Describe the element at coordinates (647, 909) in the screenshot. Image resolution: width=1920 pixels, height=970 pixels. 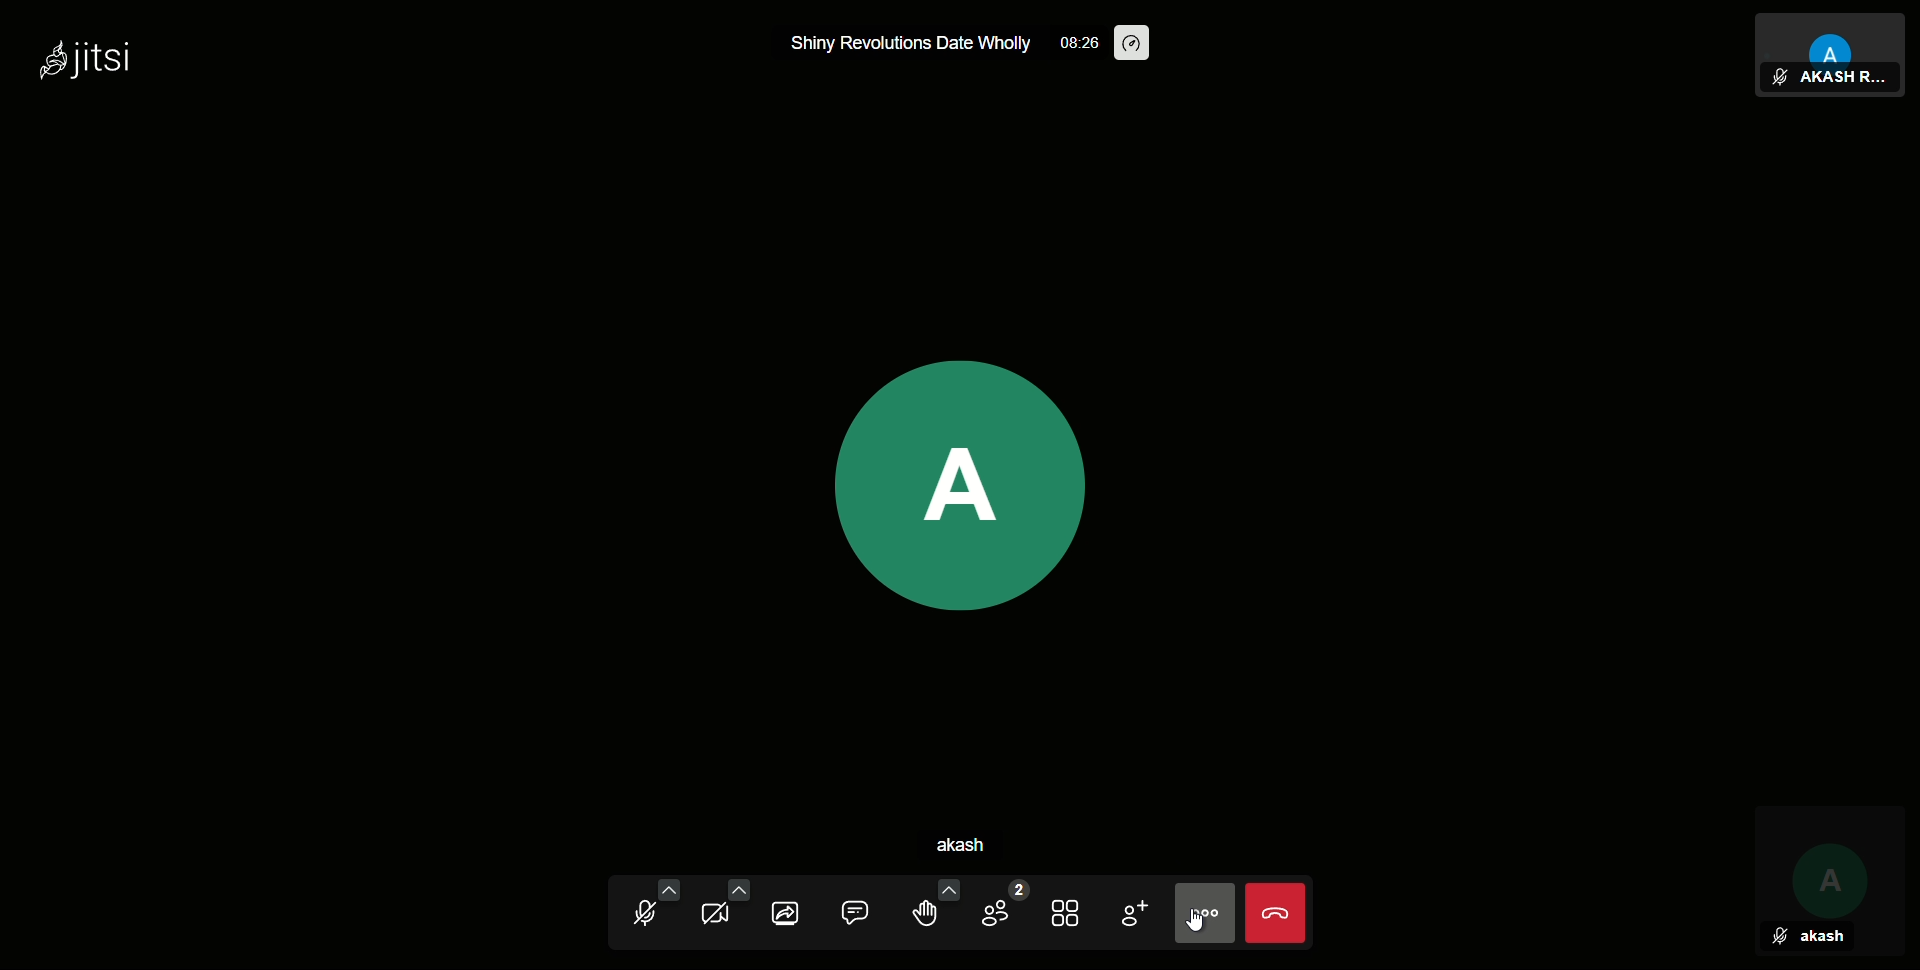
I see `mute` at that location.